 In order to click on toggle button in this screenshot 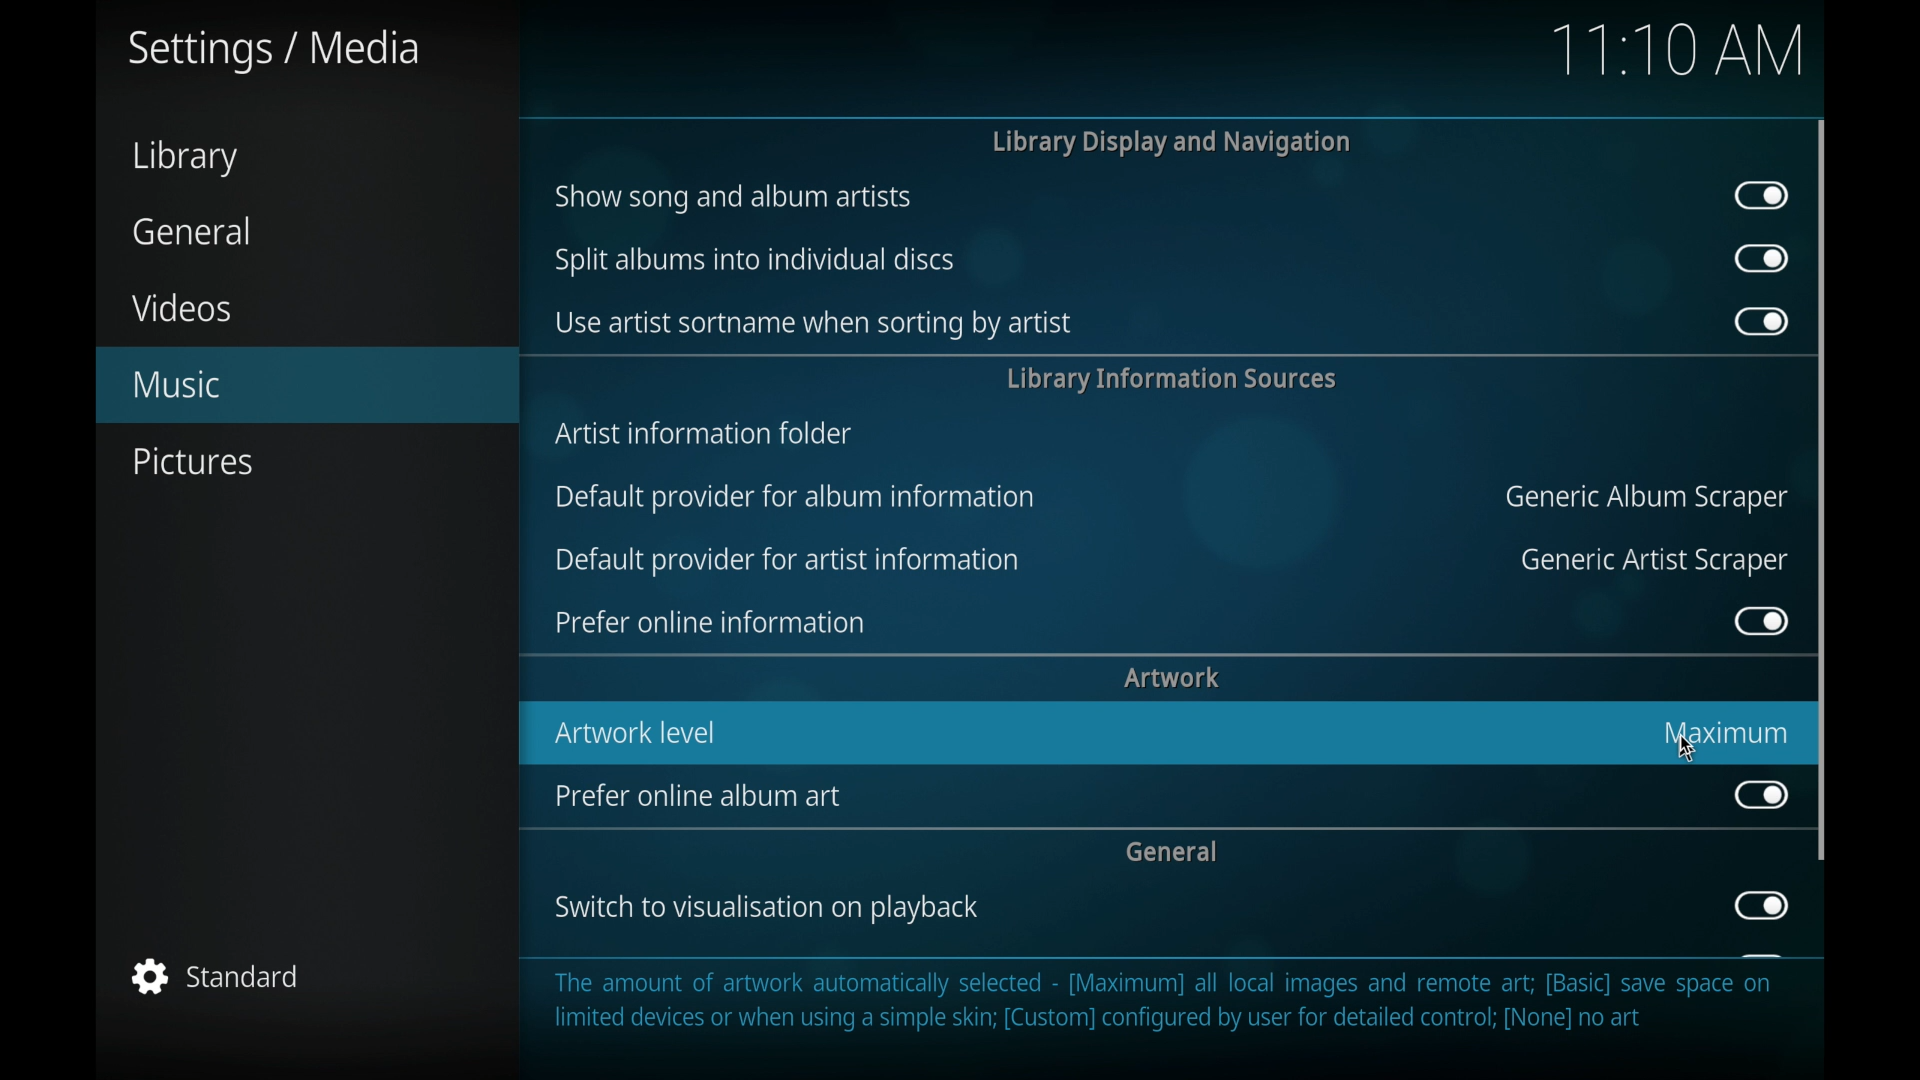, I will do `click(1760, 794)`.